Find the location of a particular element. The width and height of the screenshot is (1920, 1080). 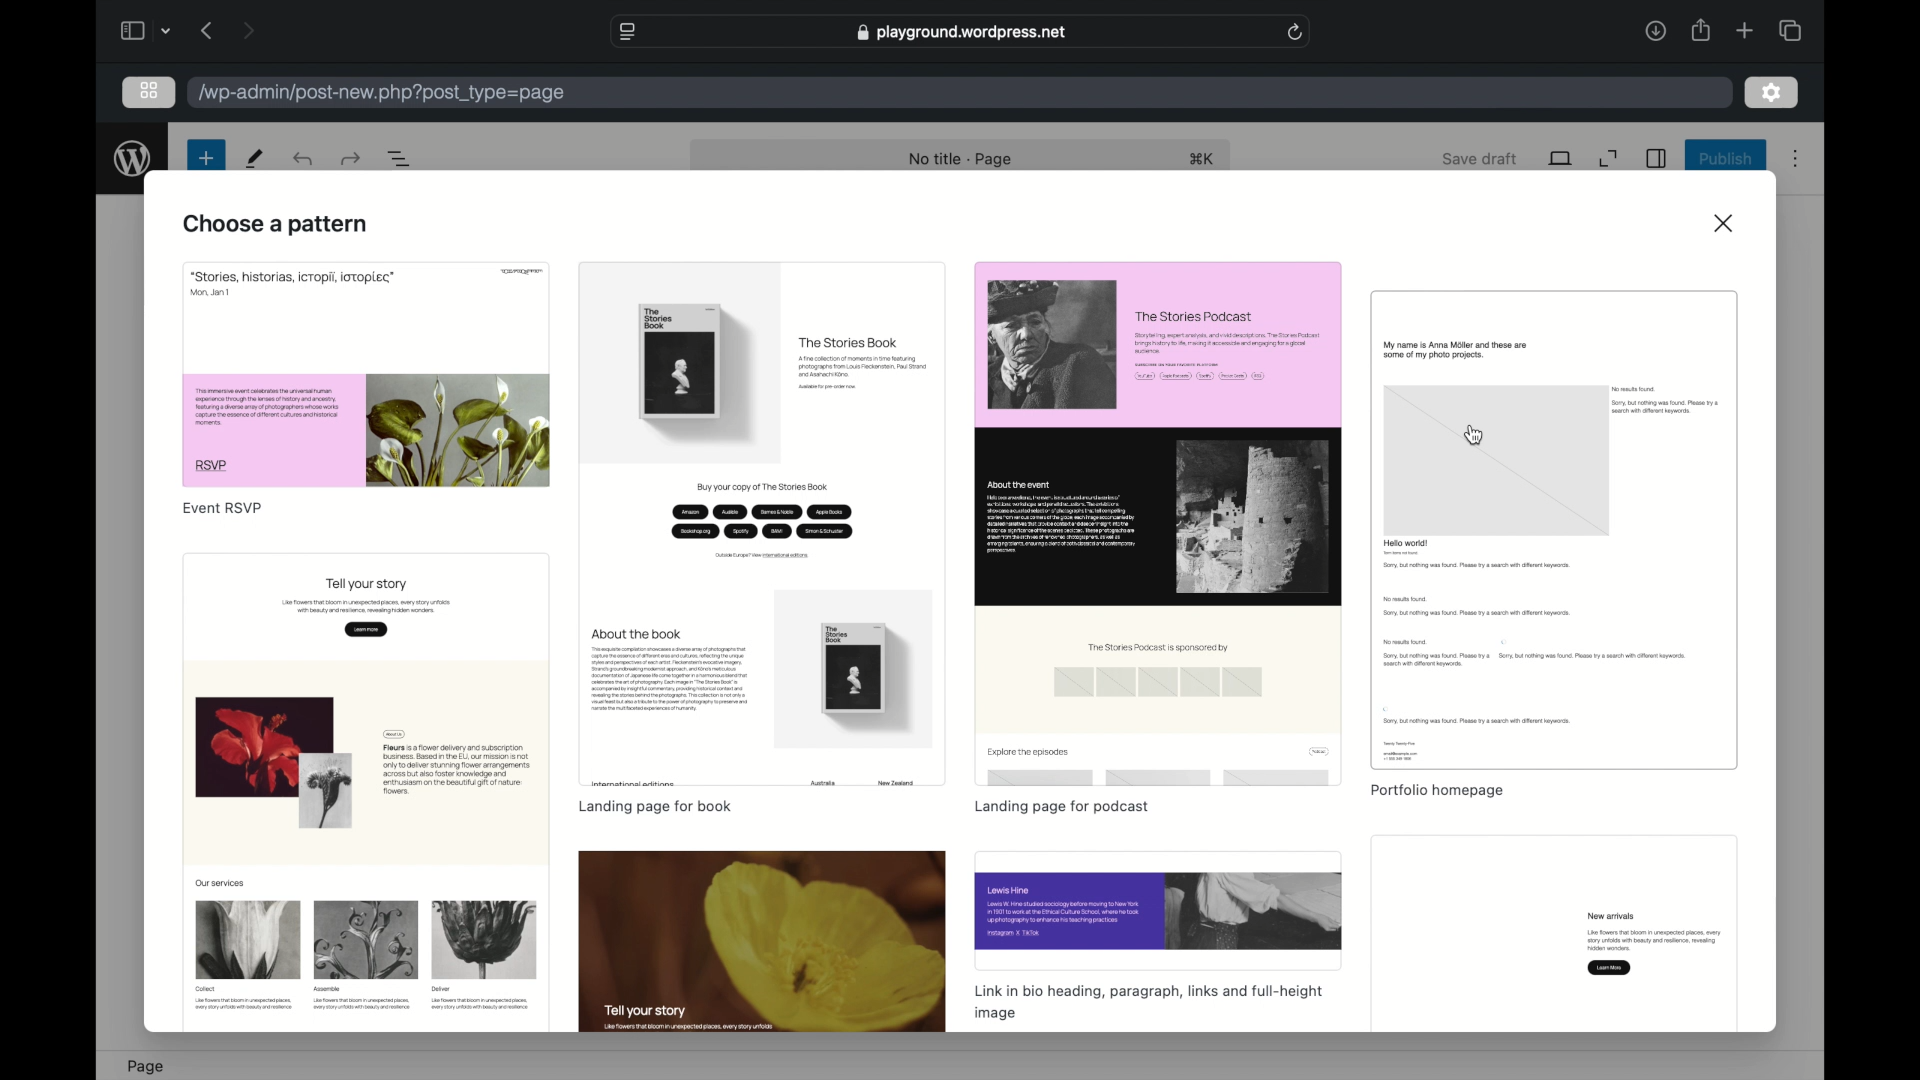

new is located at coordinates (204, 158).